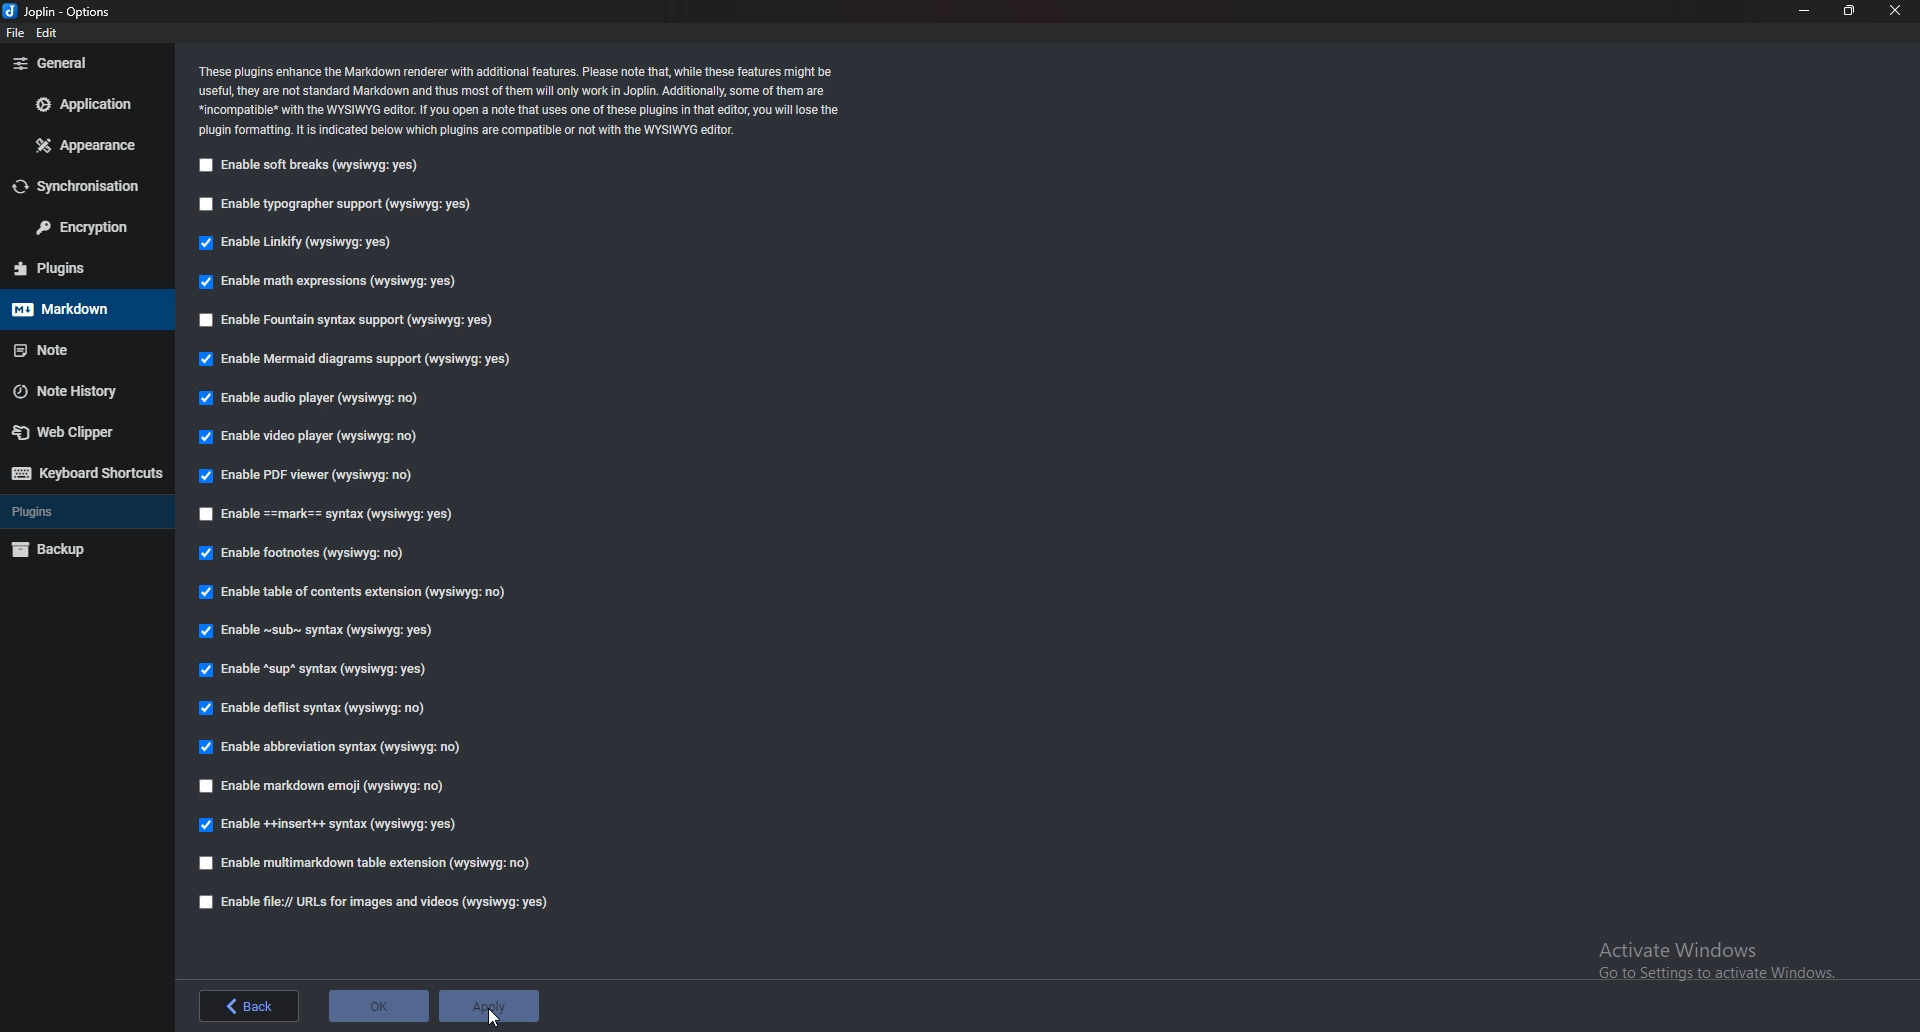  I want to click on apply, so click(488, 1005).